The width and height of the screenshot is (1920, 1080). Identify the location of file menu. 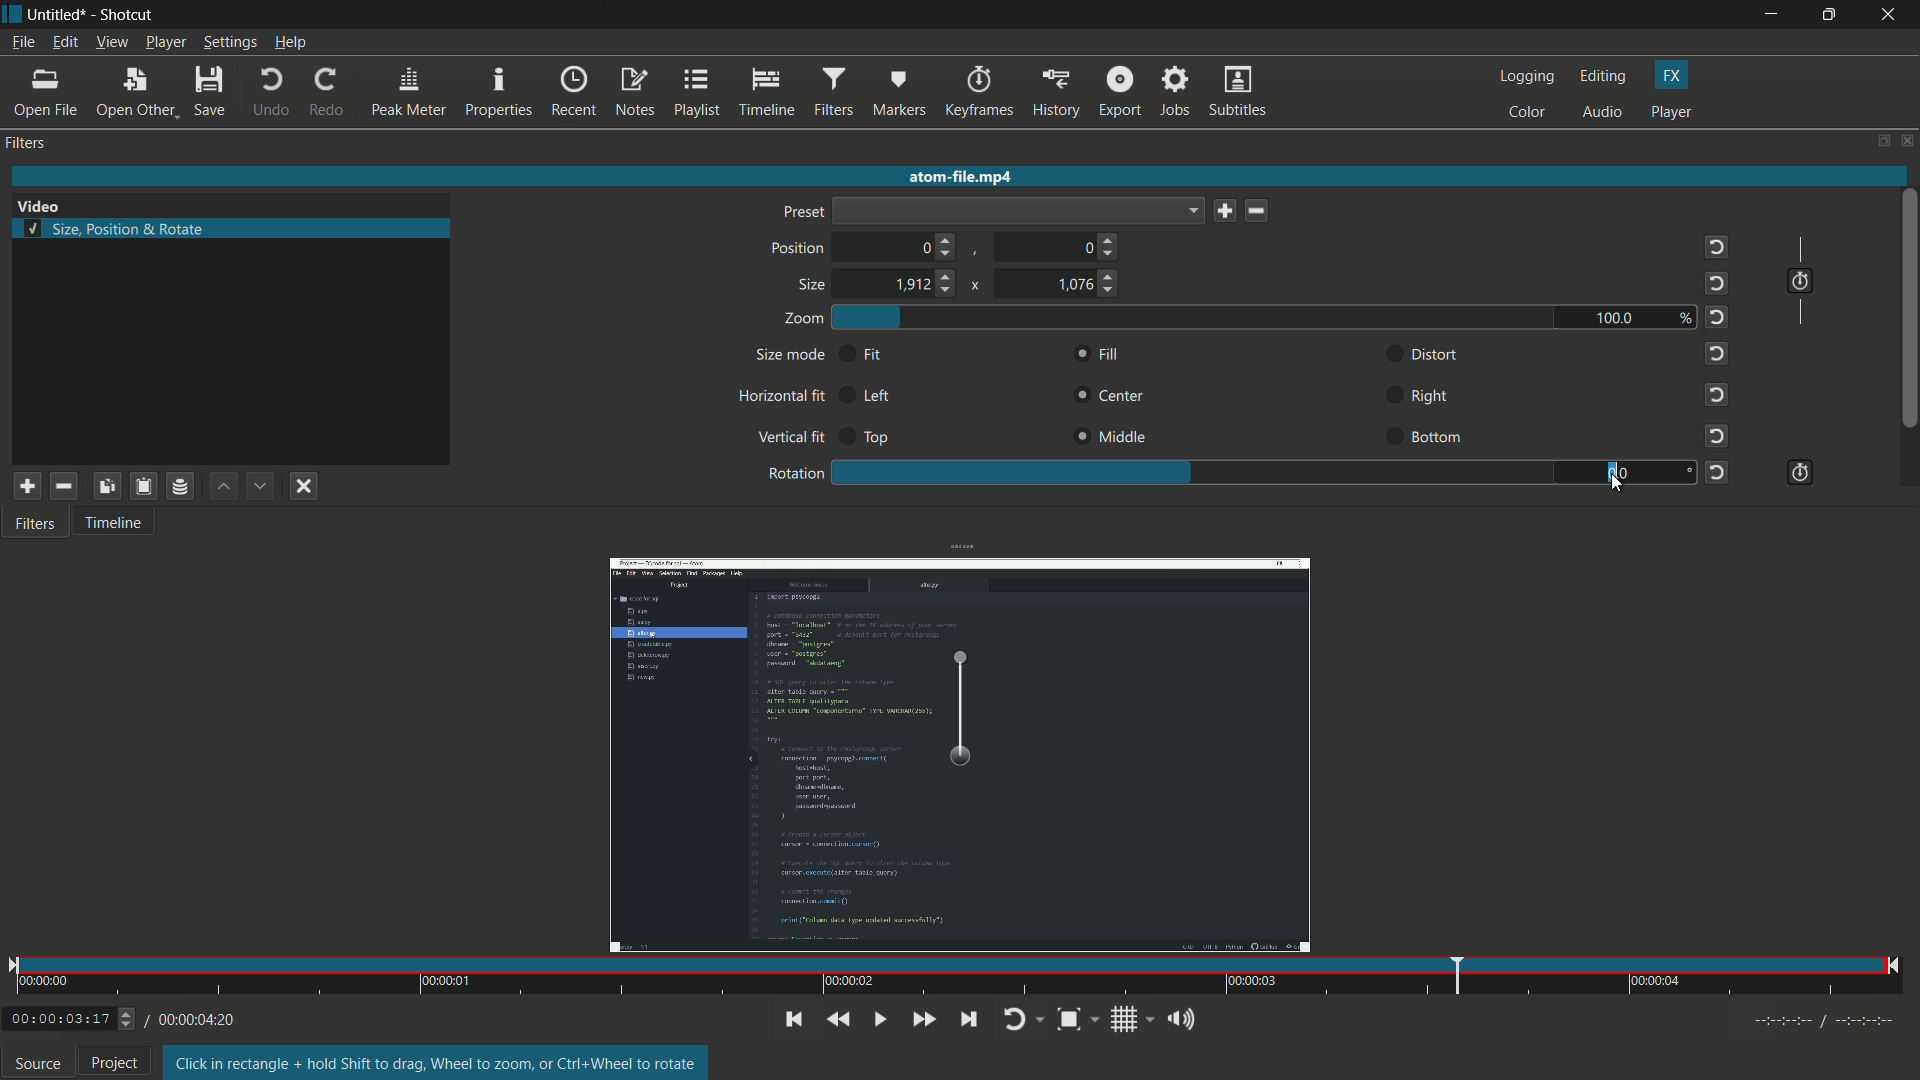
(25, 44).